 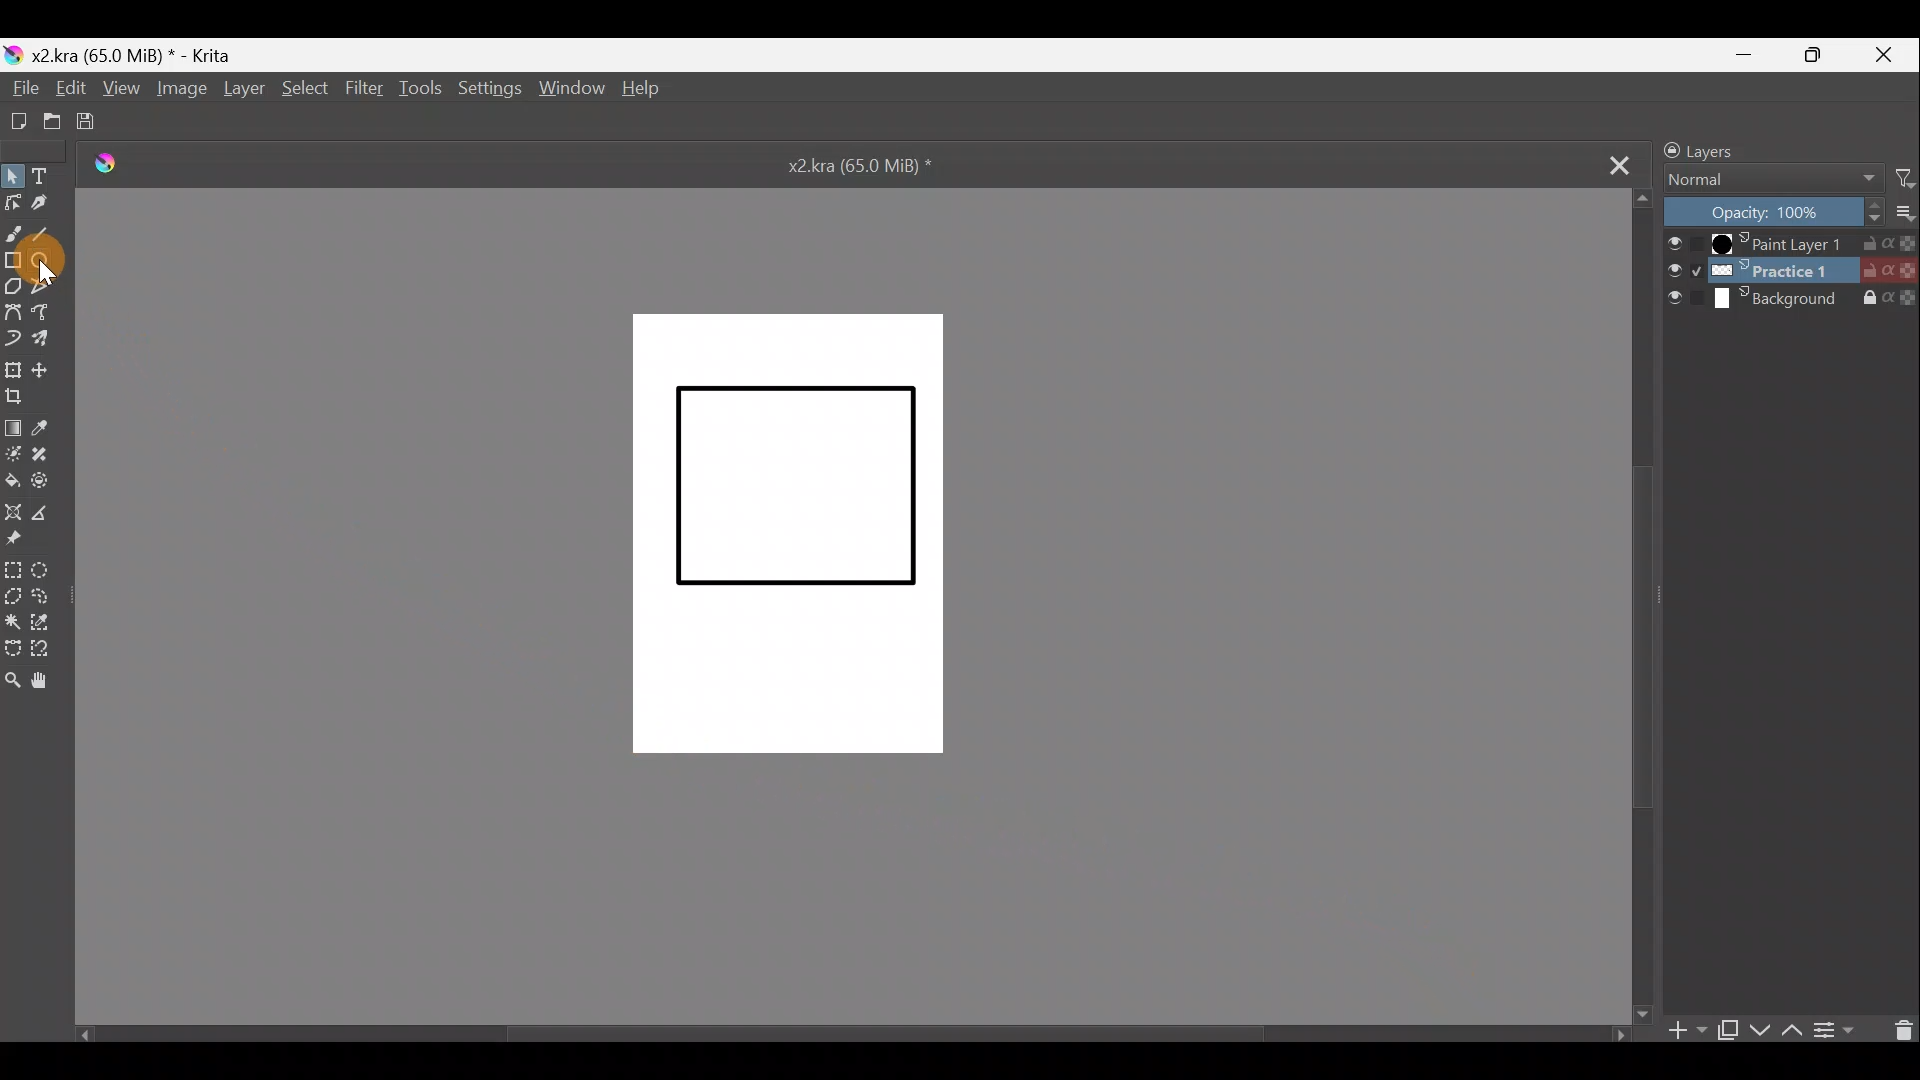 I want to click on Logo, so click(x=119, y=164).